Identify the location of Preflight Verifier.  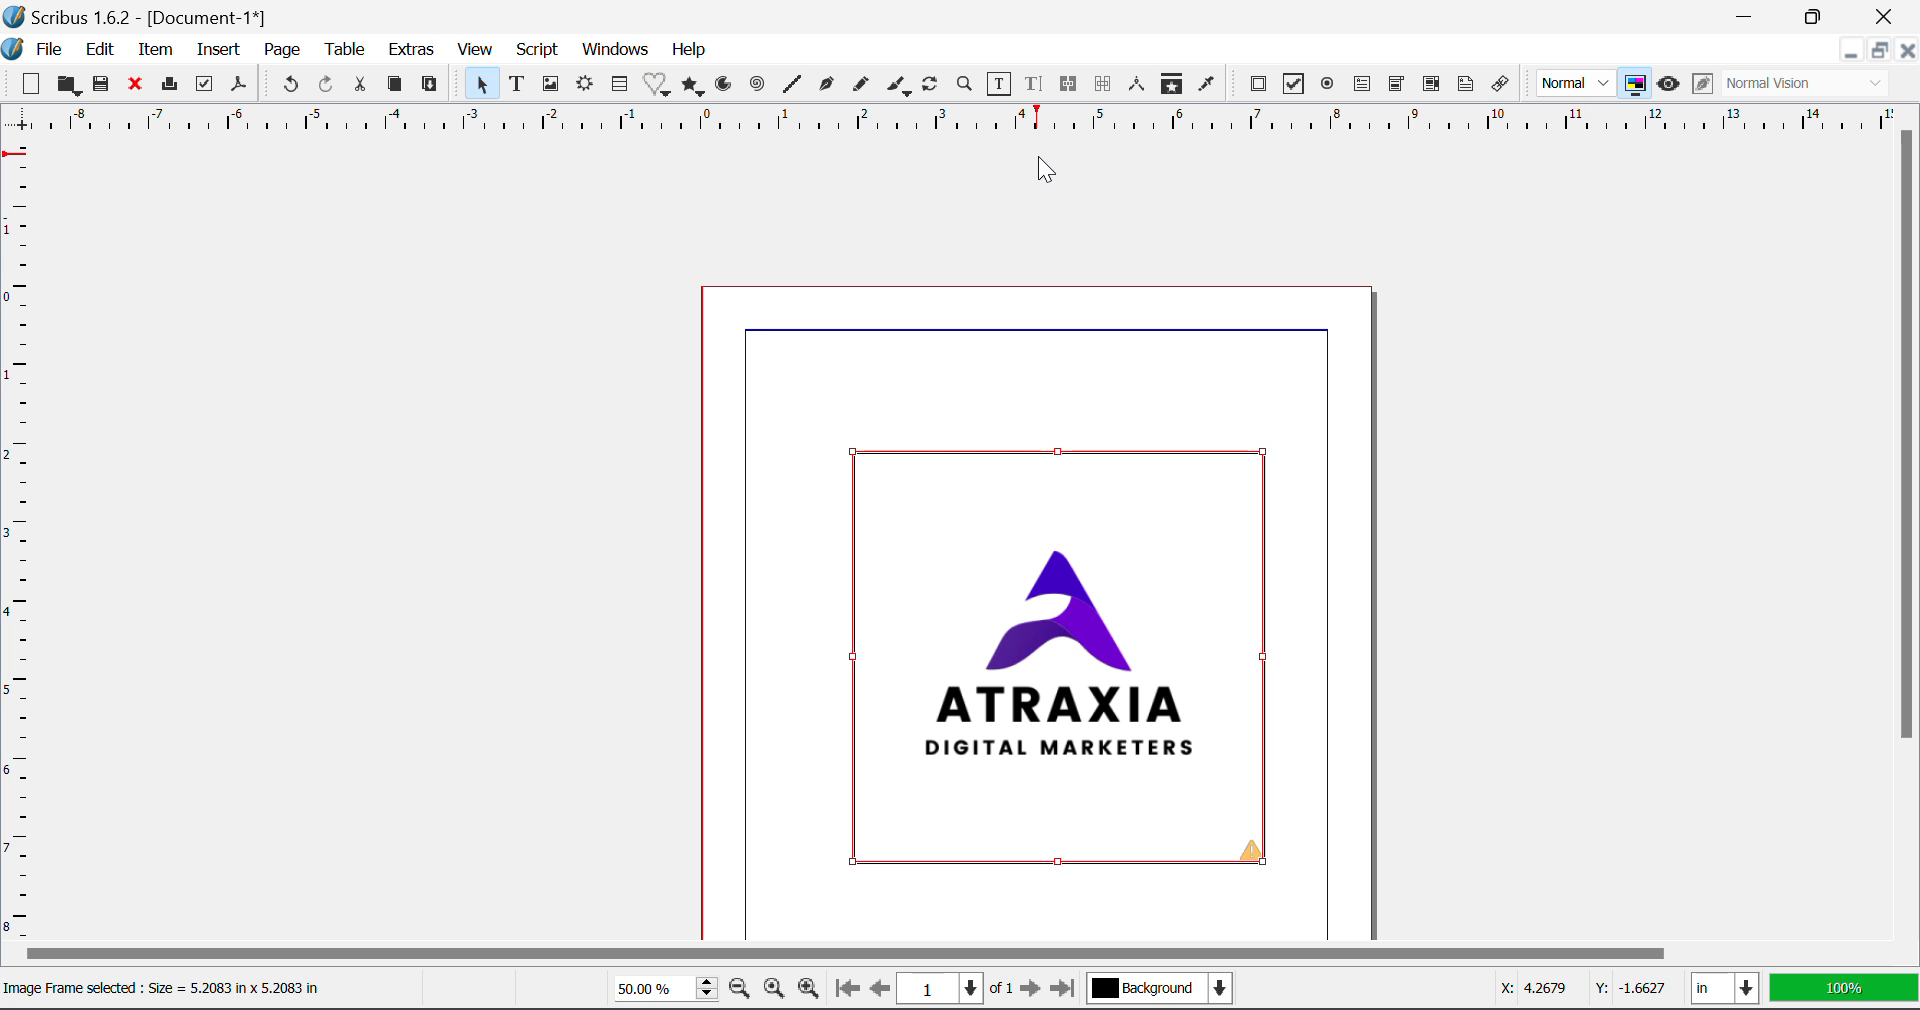
(205, 84).